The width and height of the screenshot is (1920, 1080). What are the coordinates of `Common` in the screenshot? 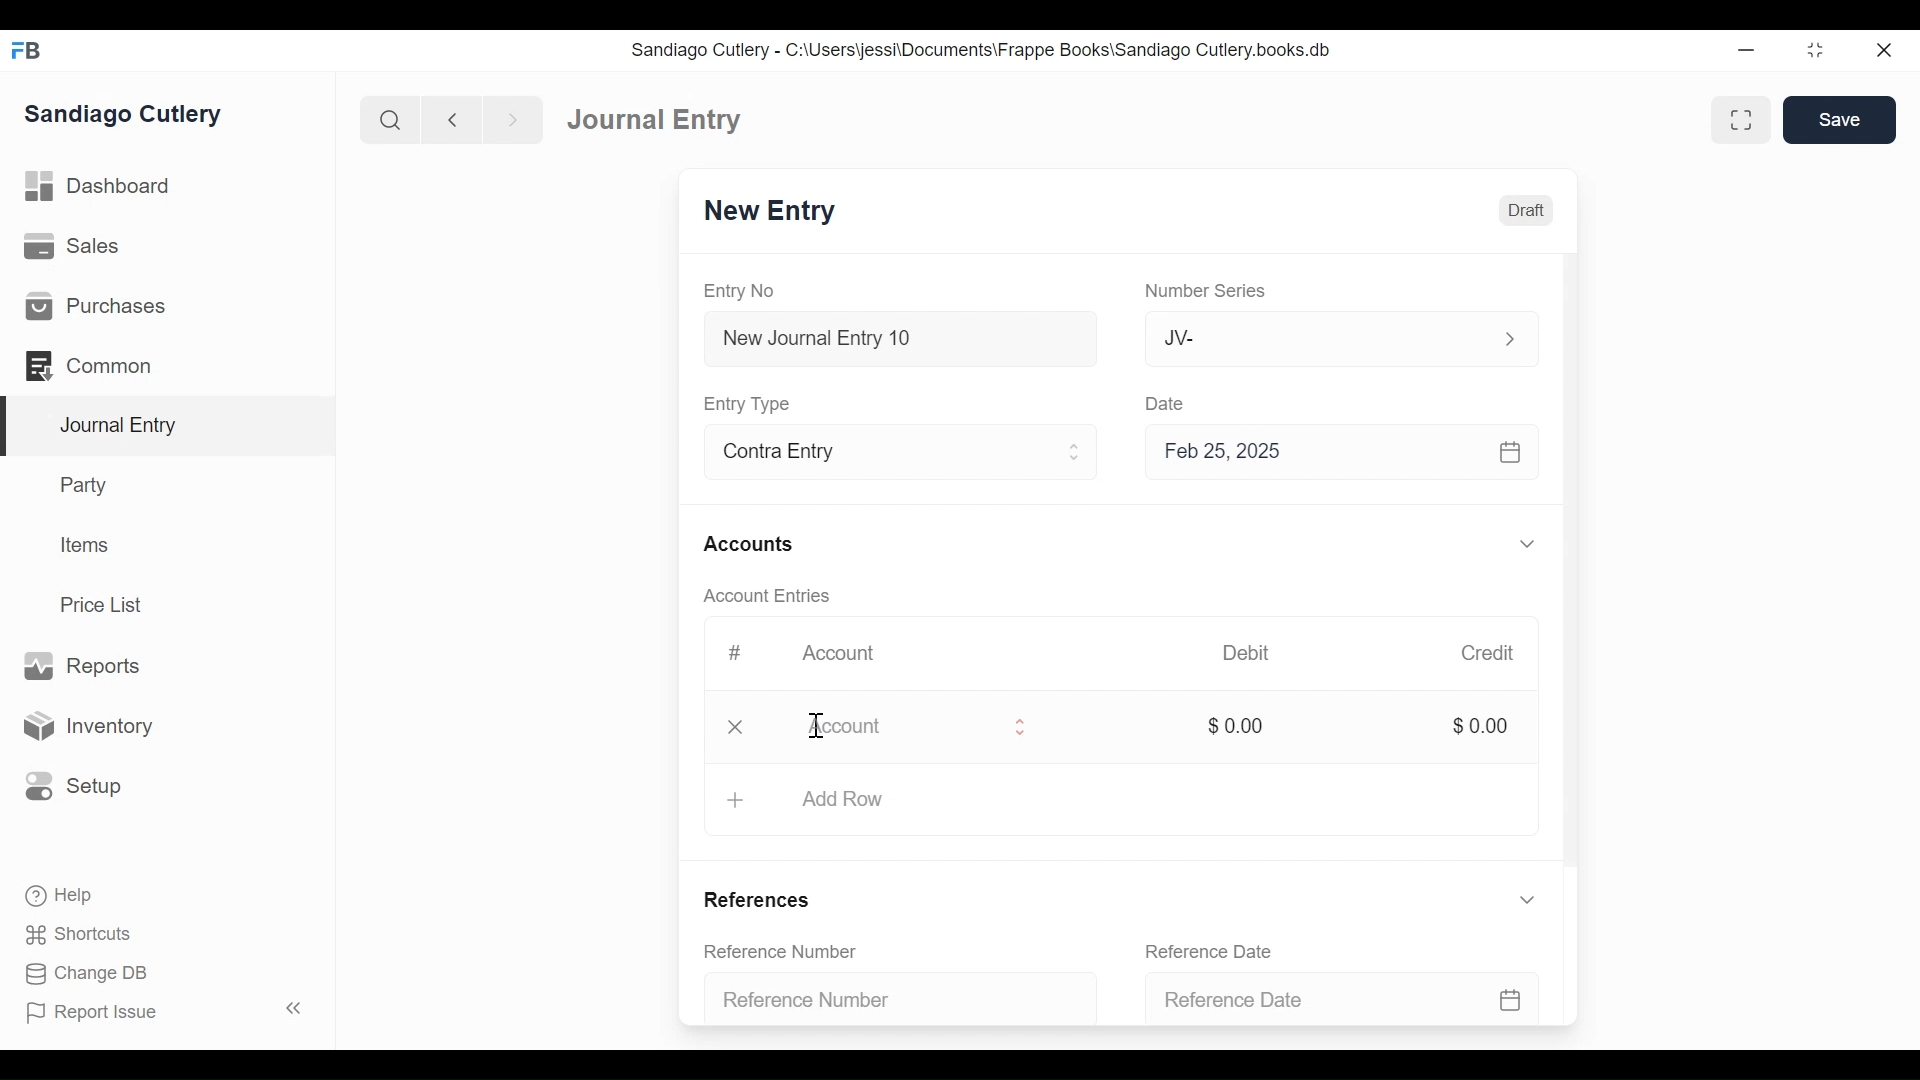 It's located at (90, 364).